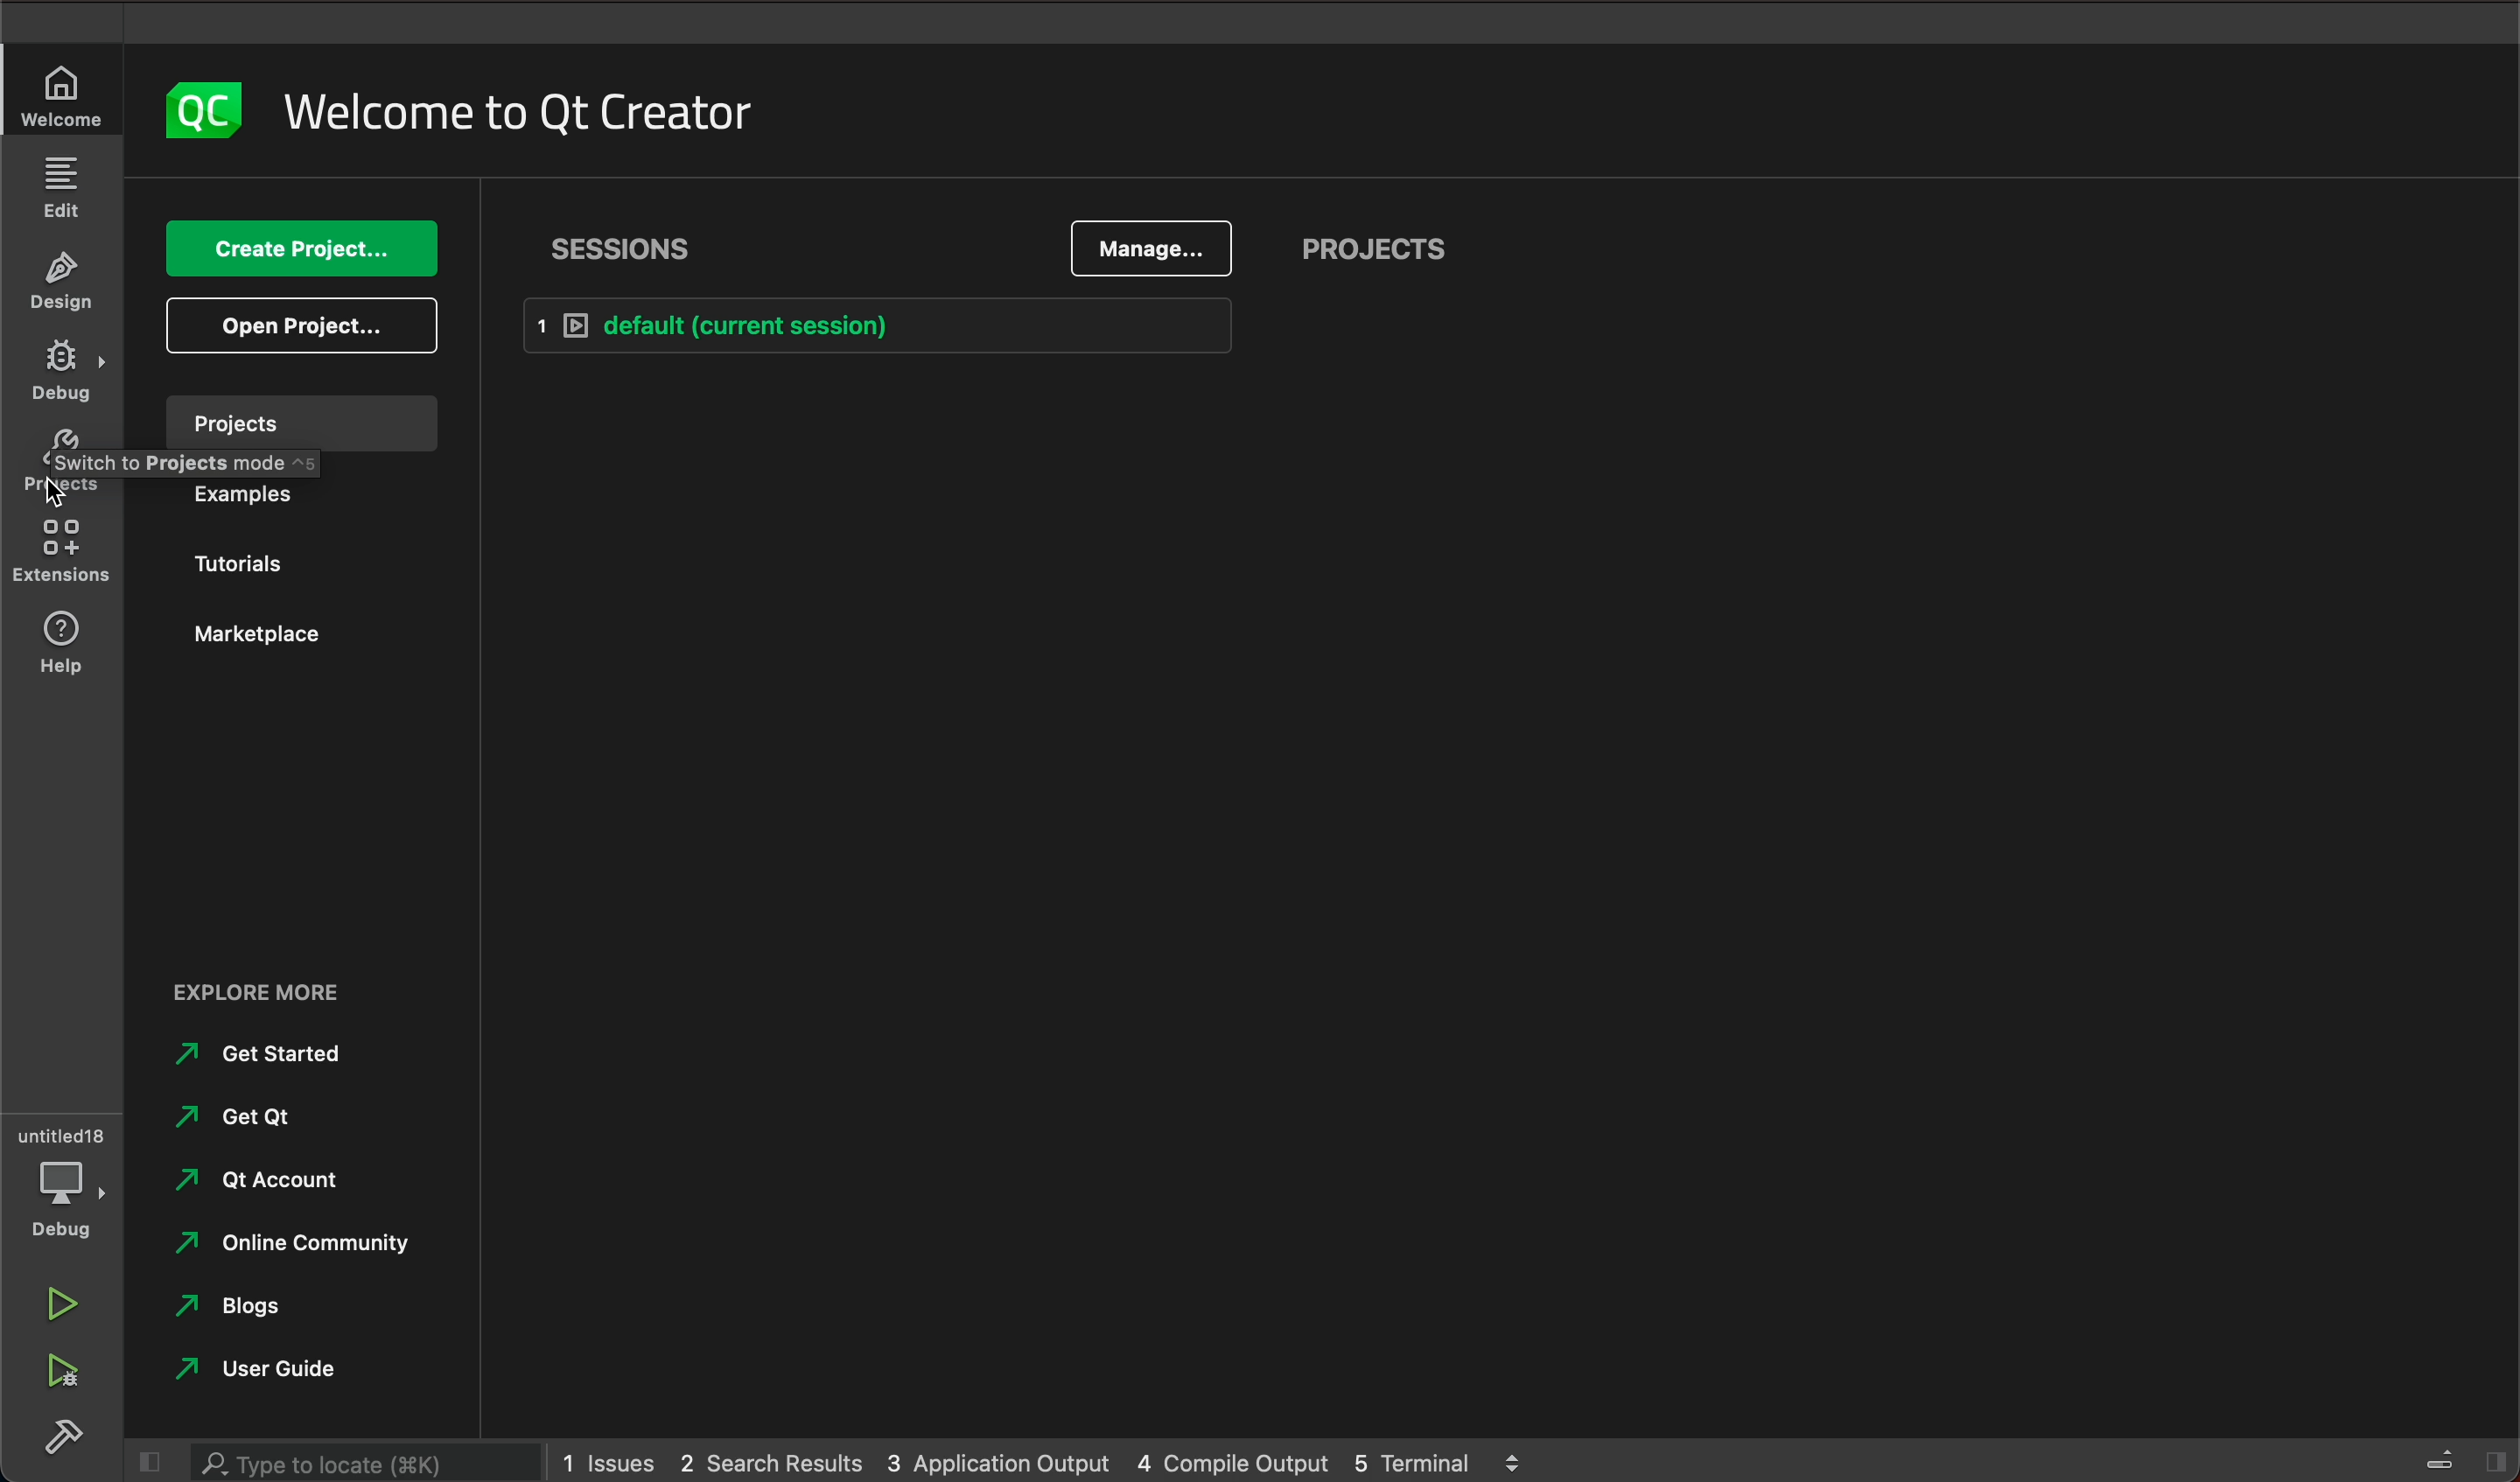  Describe the element at coordinates (288, 1236) in the screenshot. I see `online community` at that location.